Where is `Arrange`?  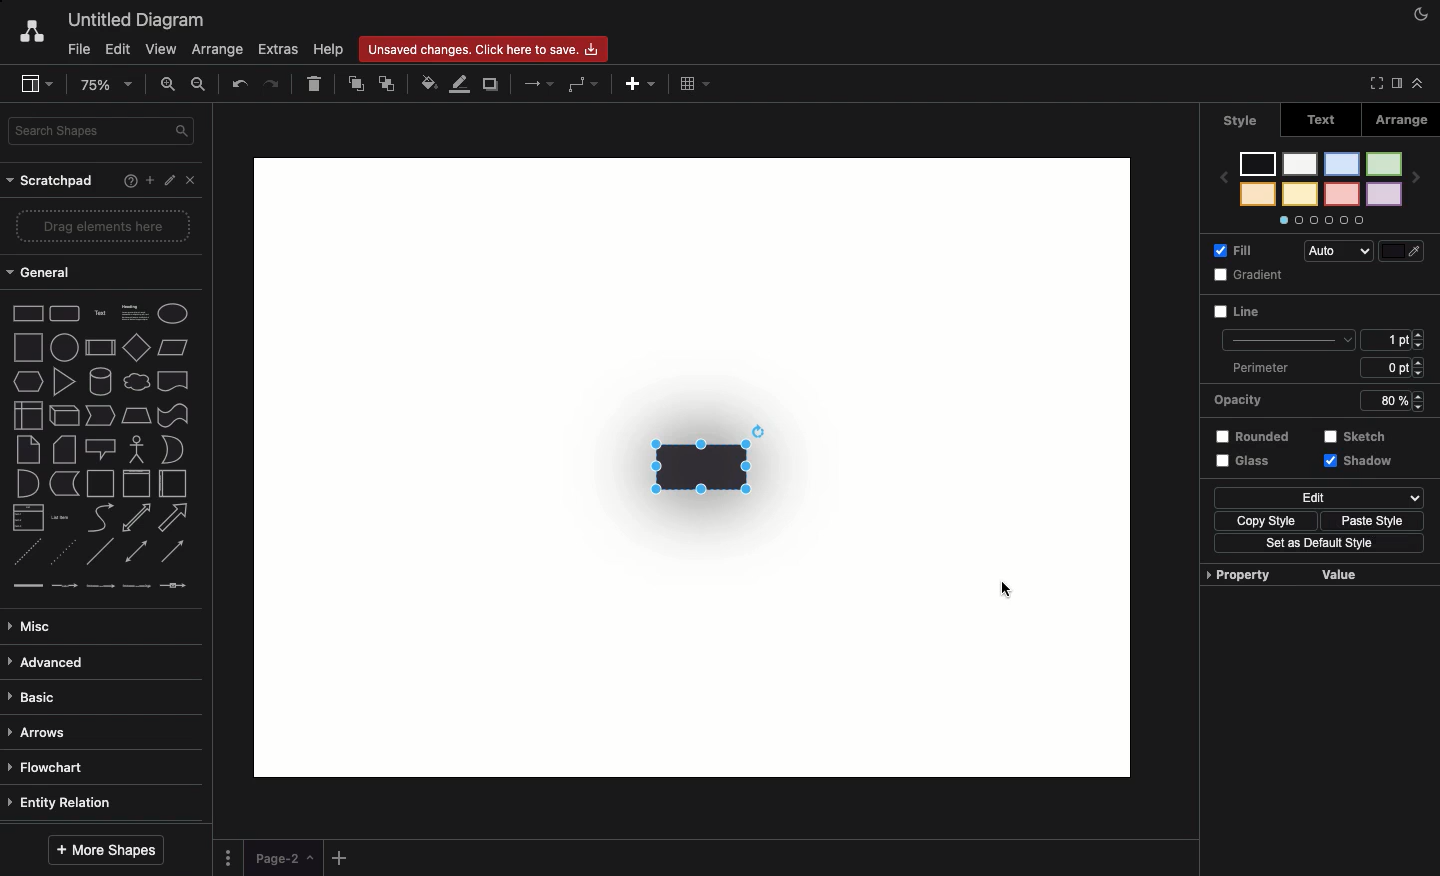 Arrange is located at coordinates (218, 50).